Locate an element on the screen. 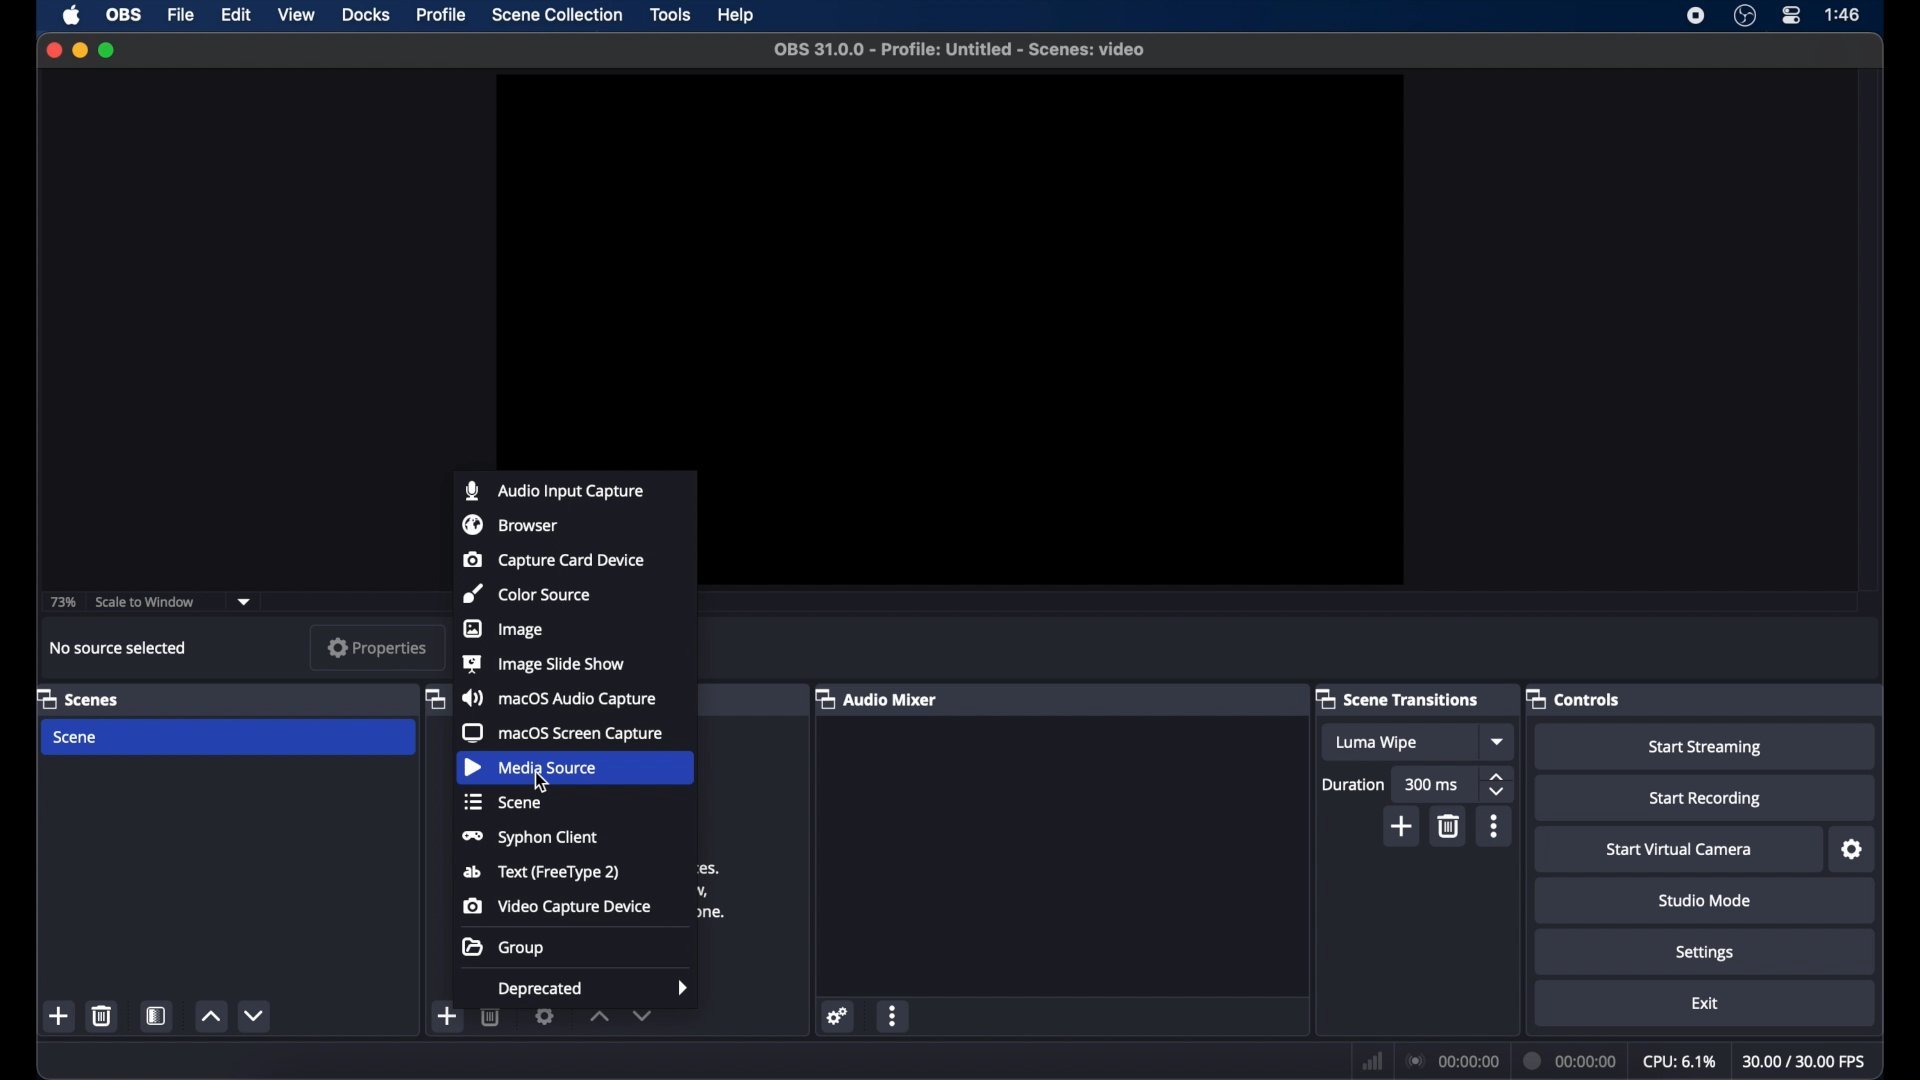 The height and width of the screenshot is (1080, 1920). media source is located at coordinates (530, 768).